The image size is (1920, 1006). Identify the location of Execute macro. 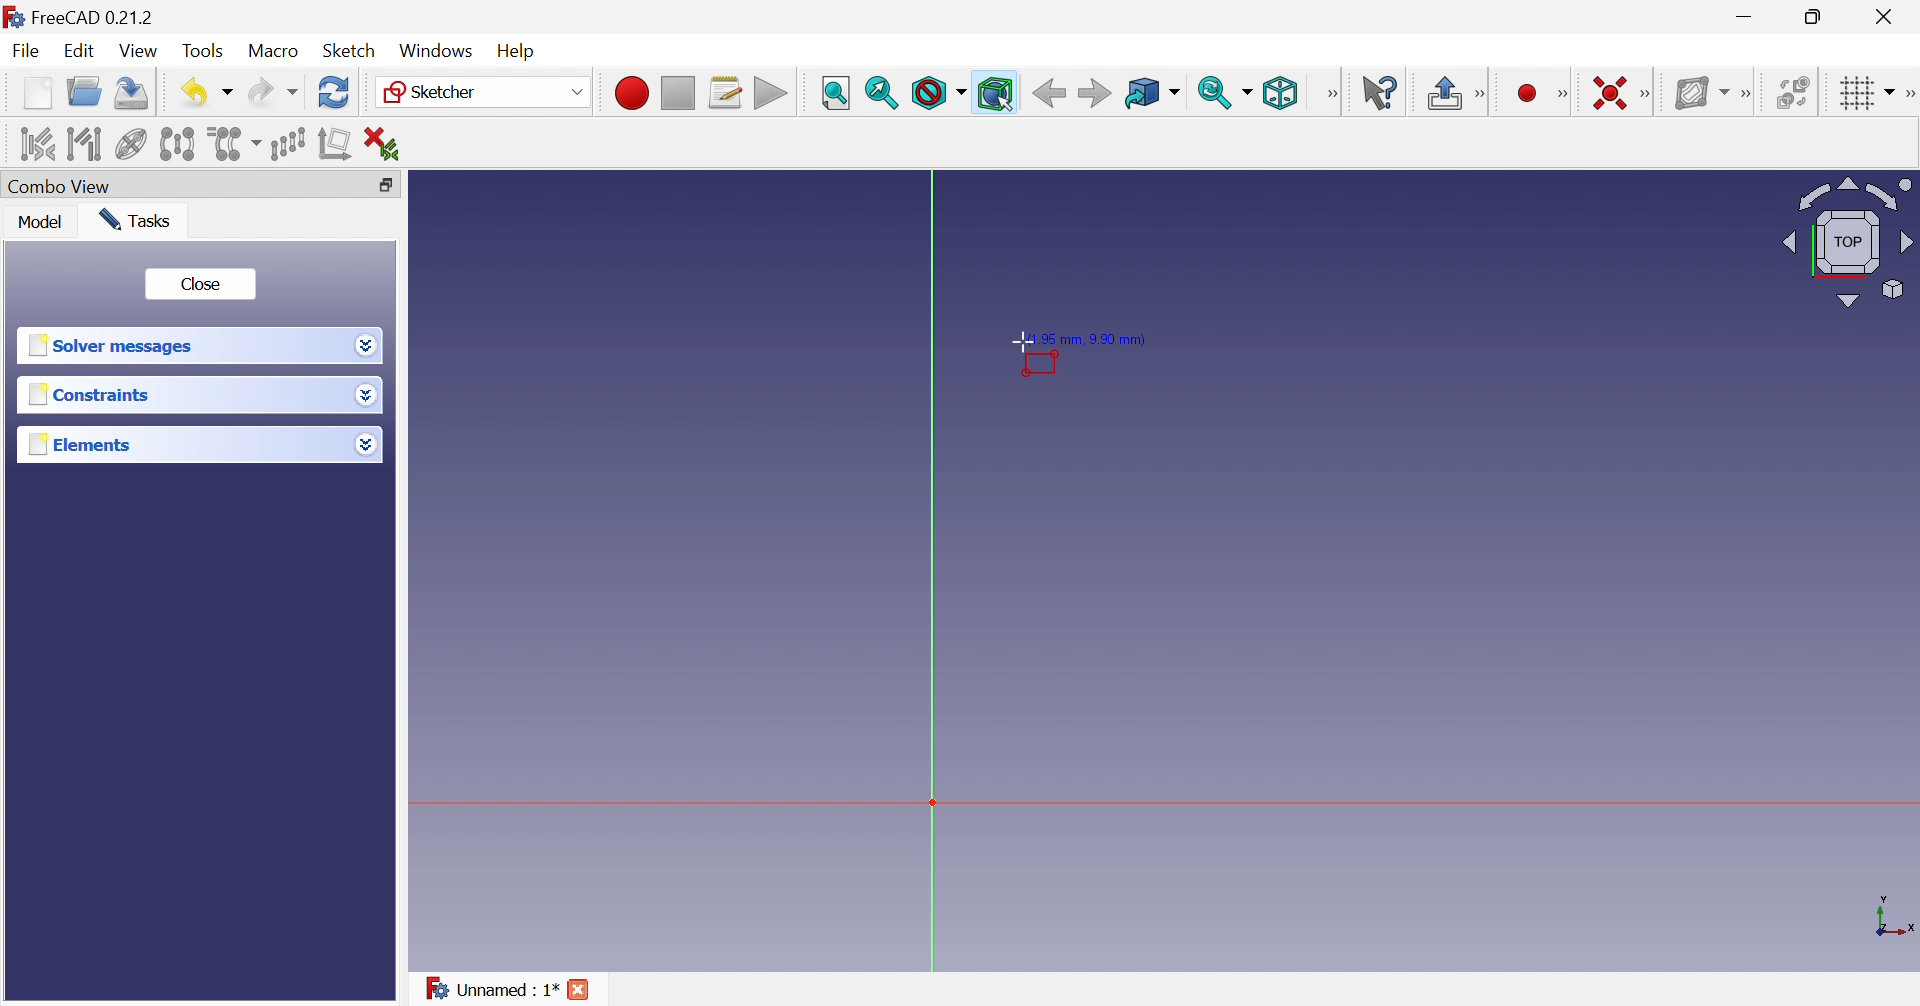
(771, 94).